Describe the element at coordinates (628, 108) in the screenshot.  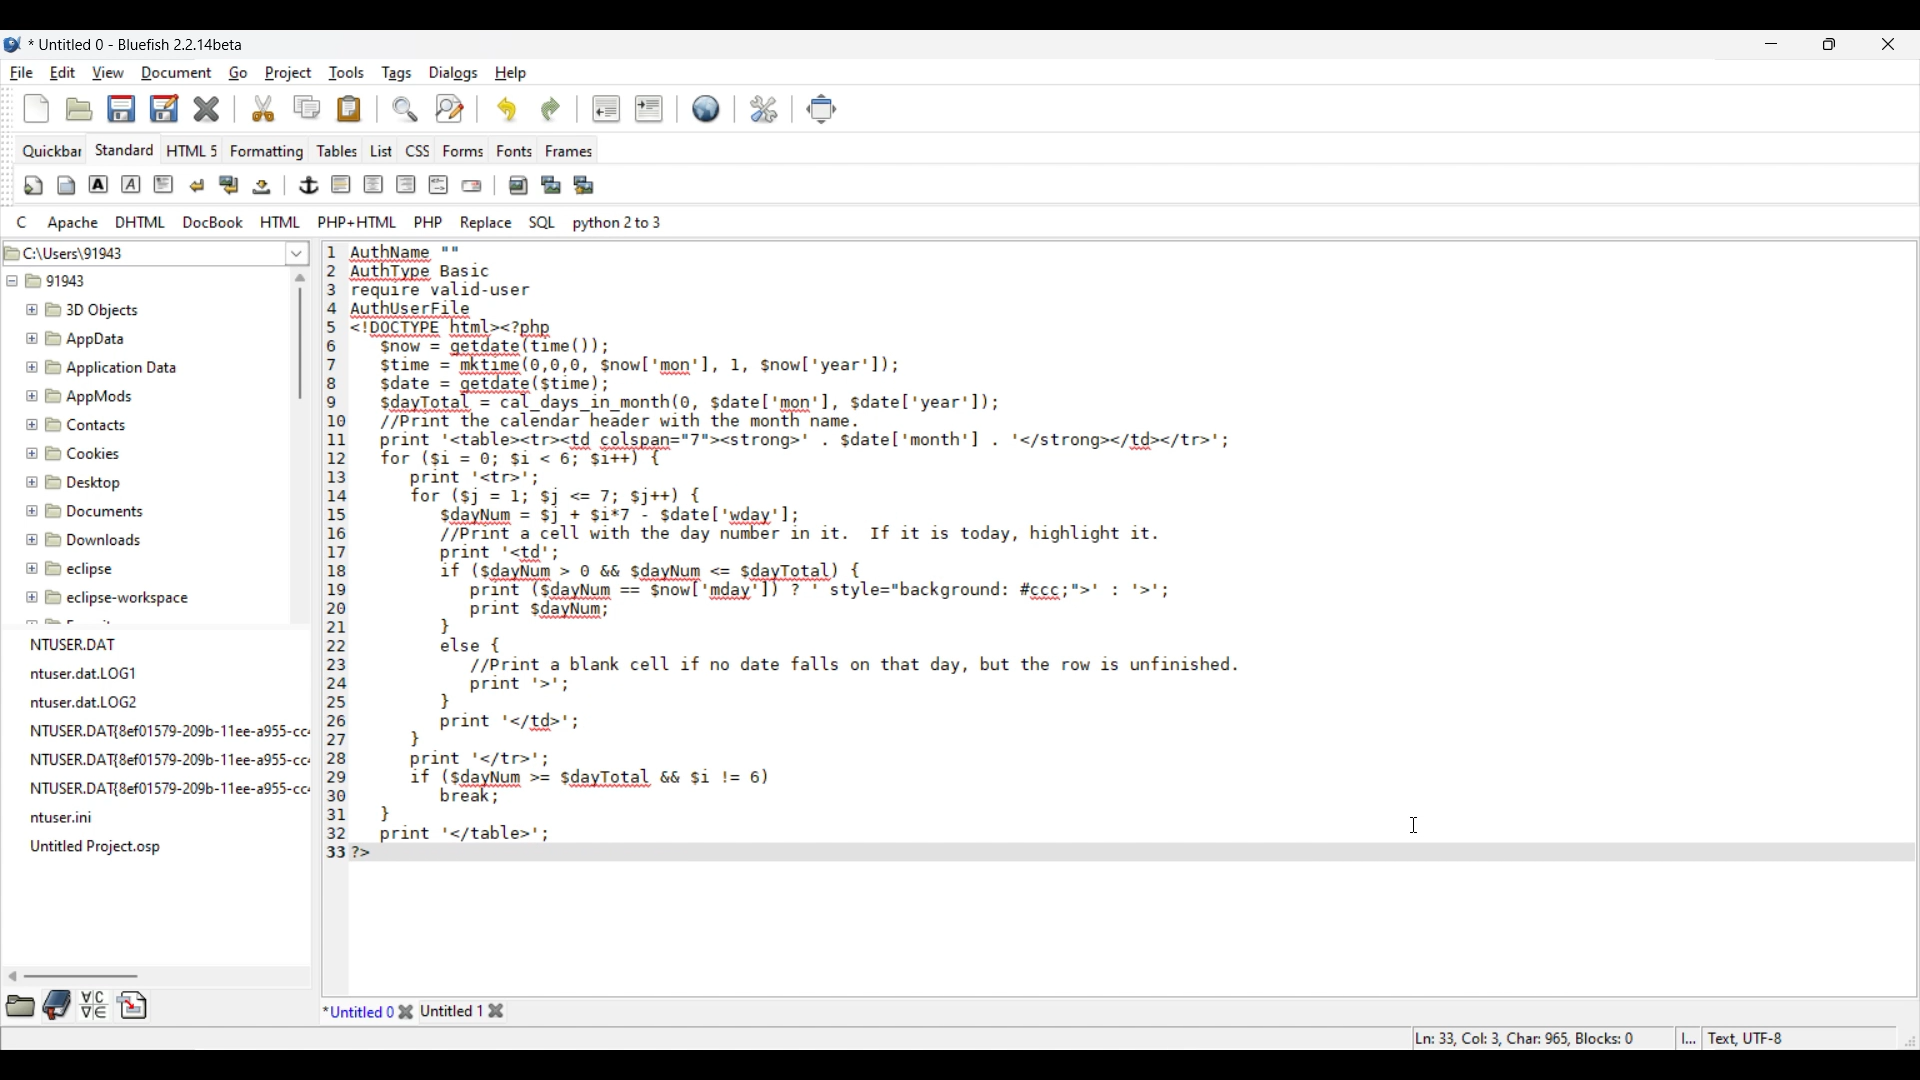
I see `Indentation` at that location.